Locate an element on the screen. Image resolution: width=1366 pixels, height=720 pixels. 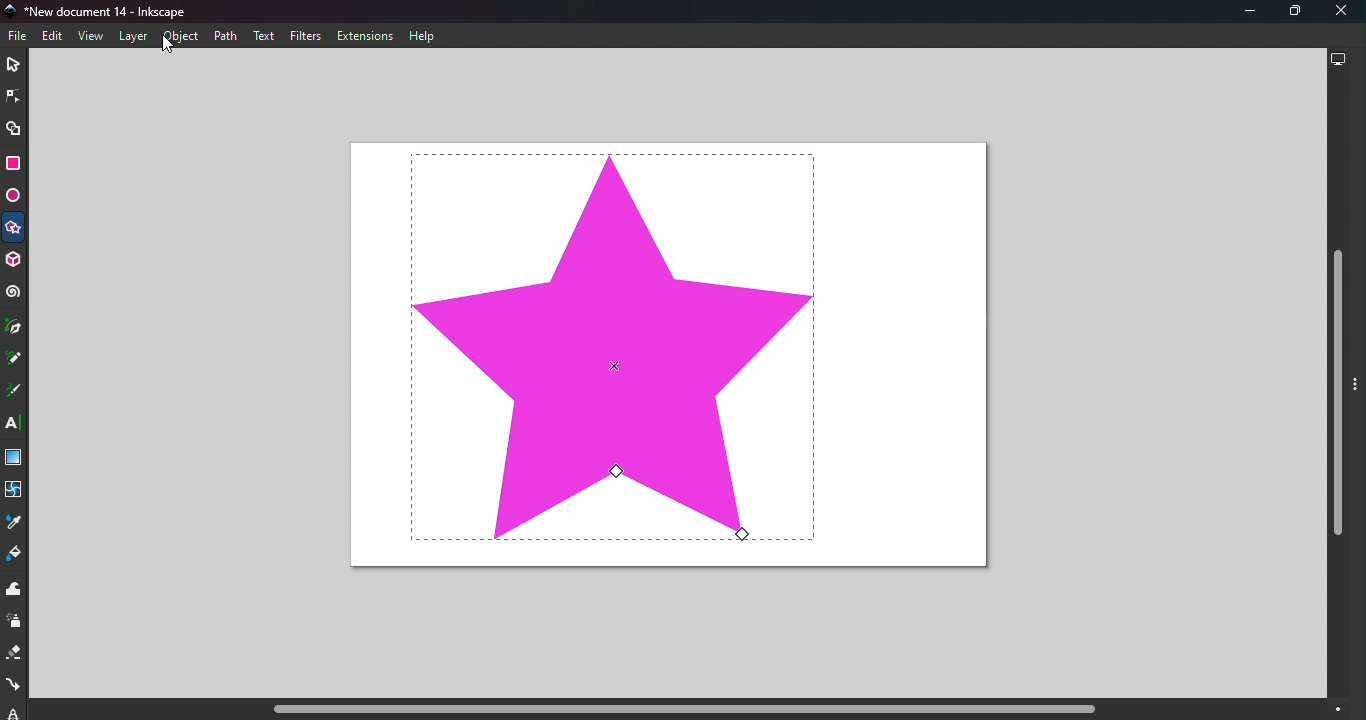
View is located at coordinates (90, 35).